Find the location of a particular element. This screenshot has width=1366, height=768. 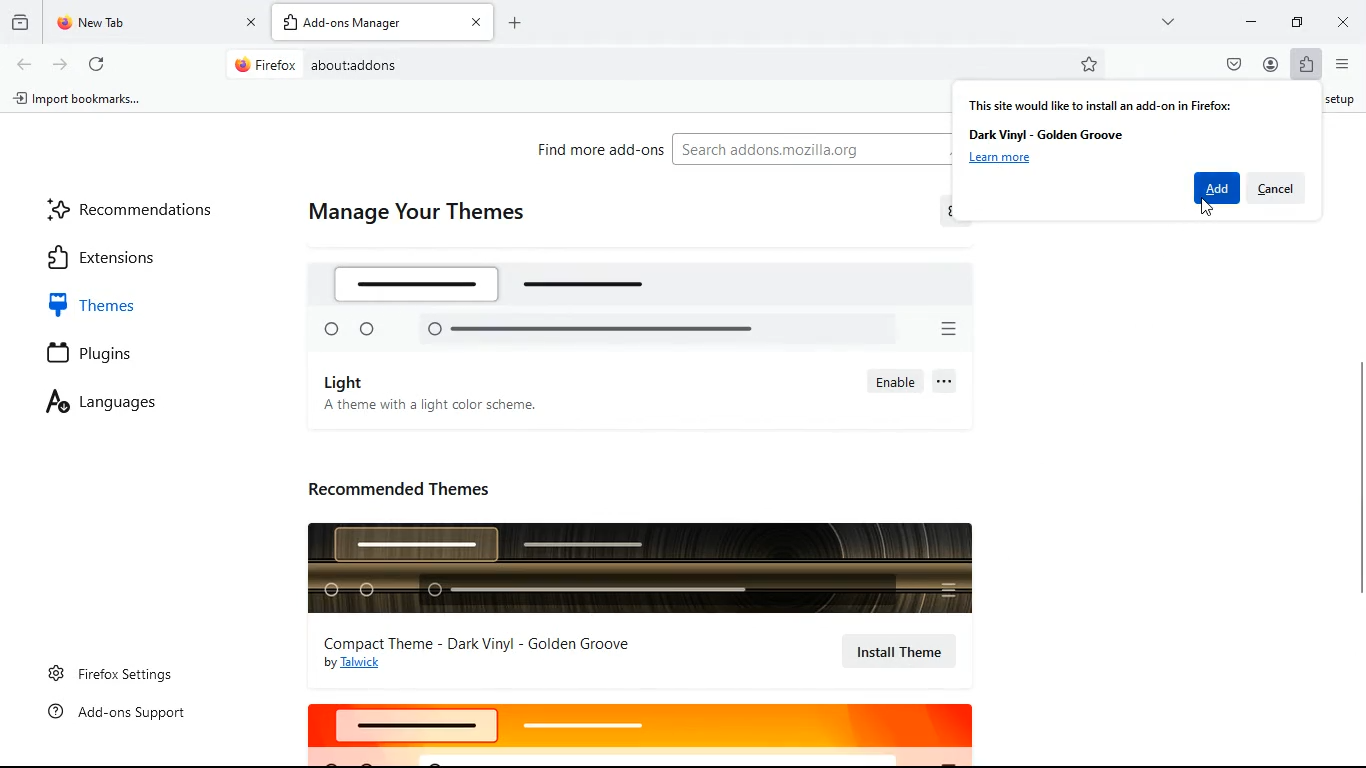

about:addons is located at coordinates (353, 66).